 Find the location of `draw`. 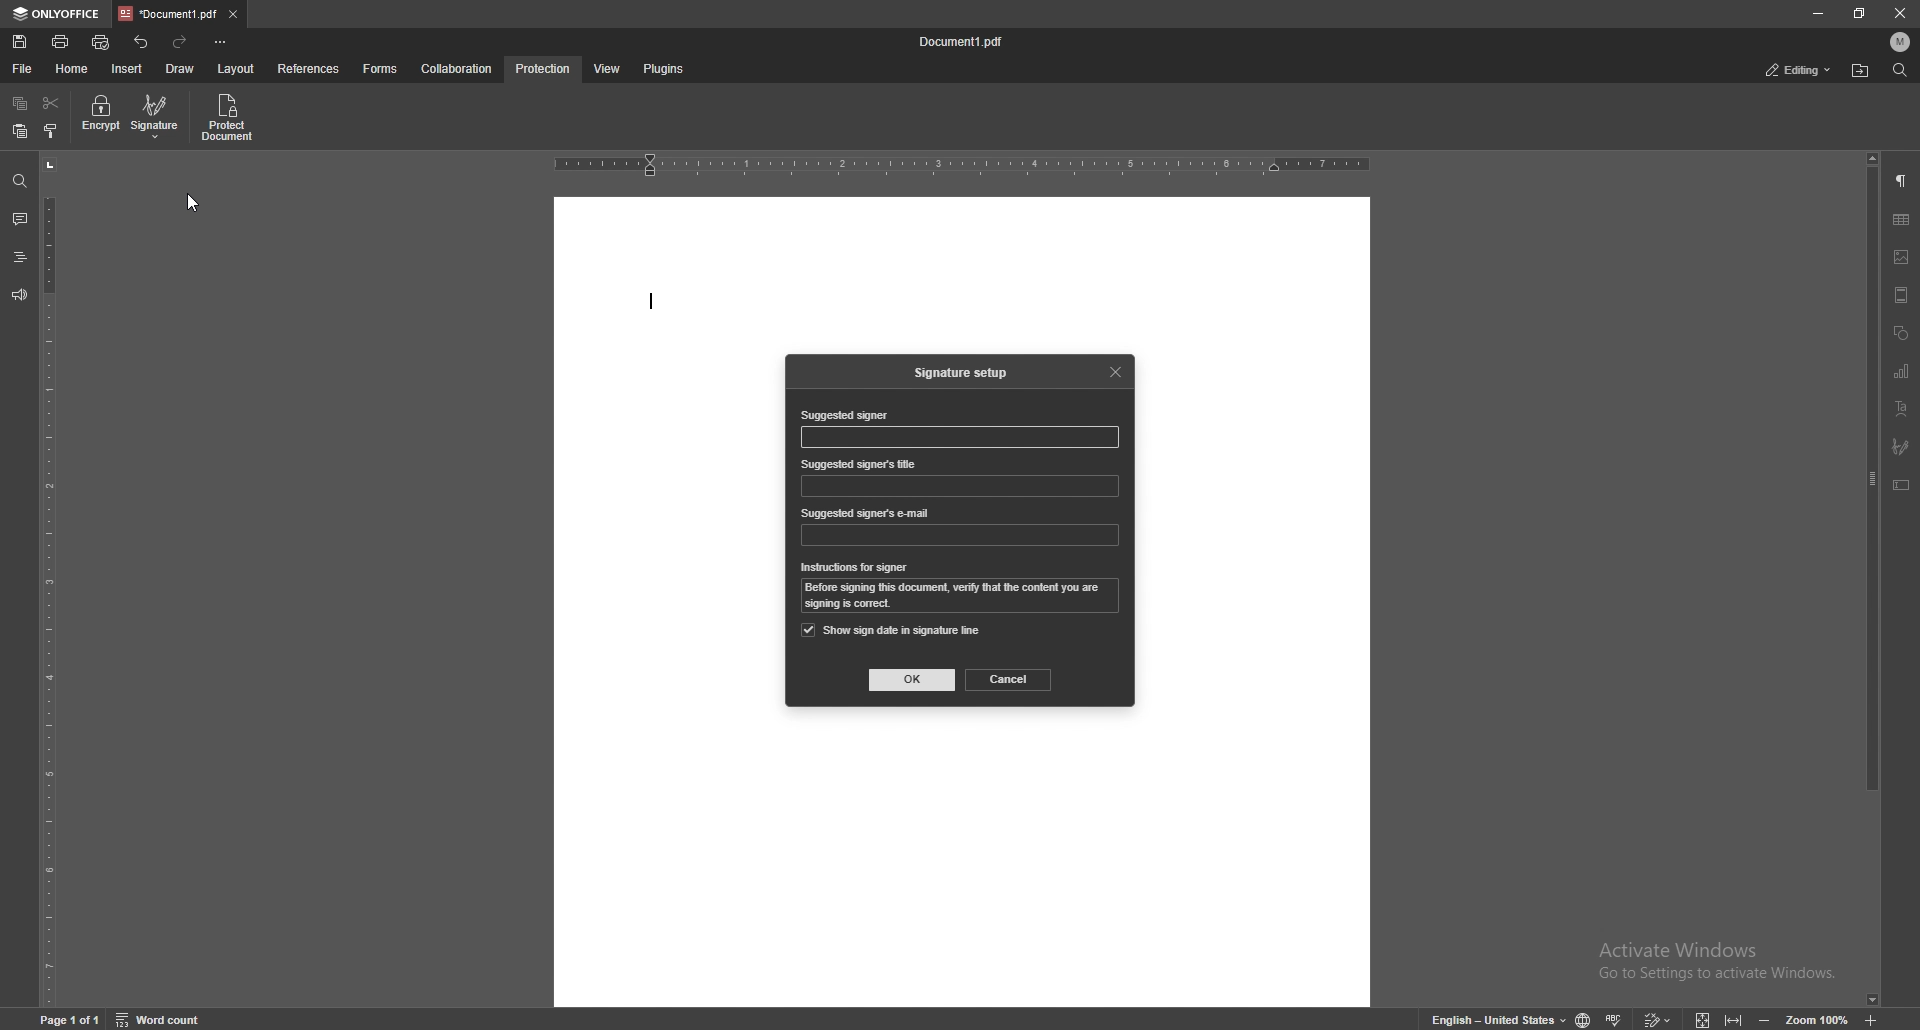

draw is located at coordinates (180, 69).